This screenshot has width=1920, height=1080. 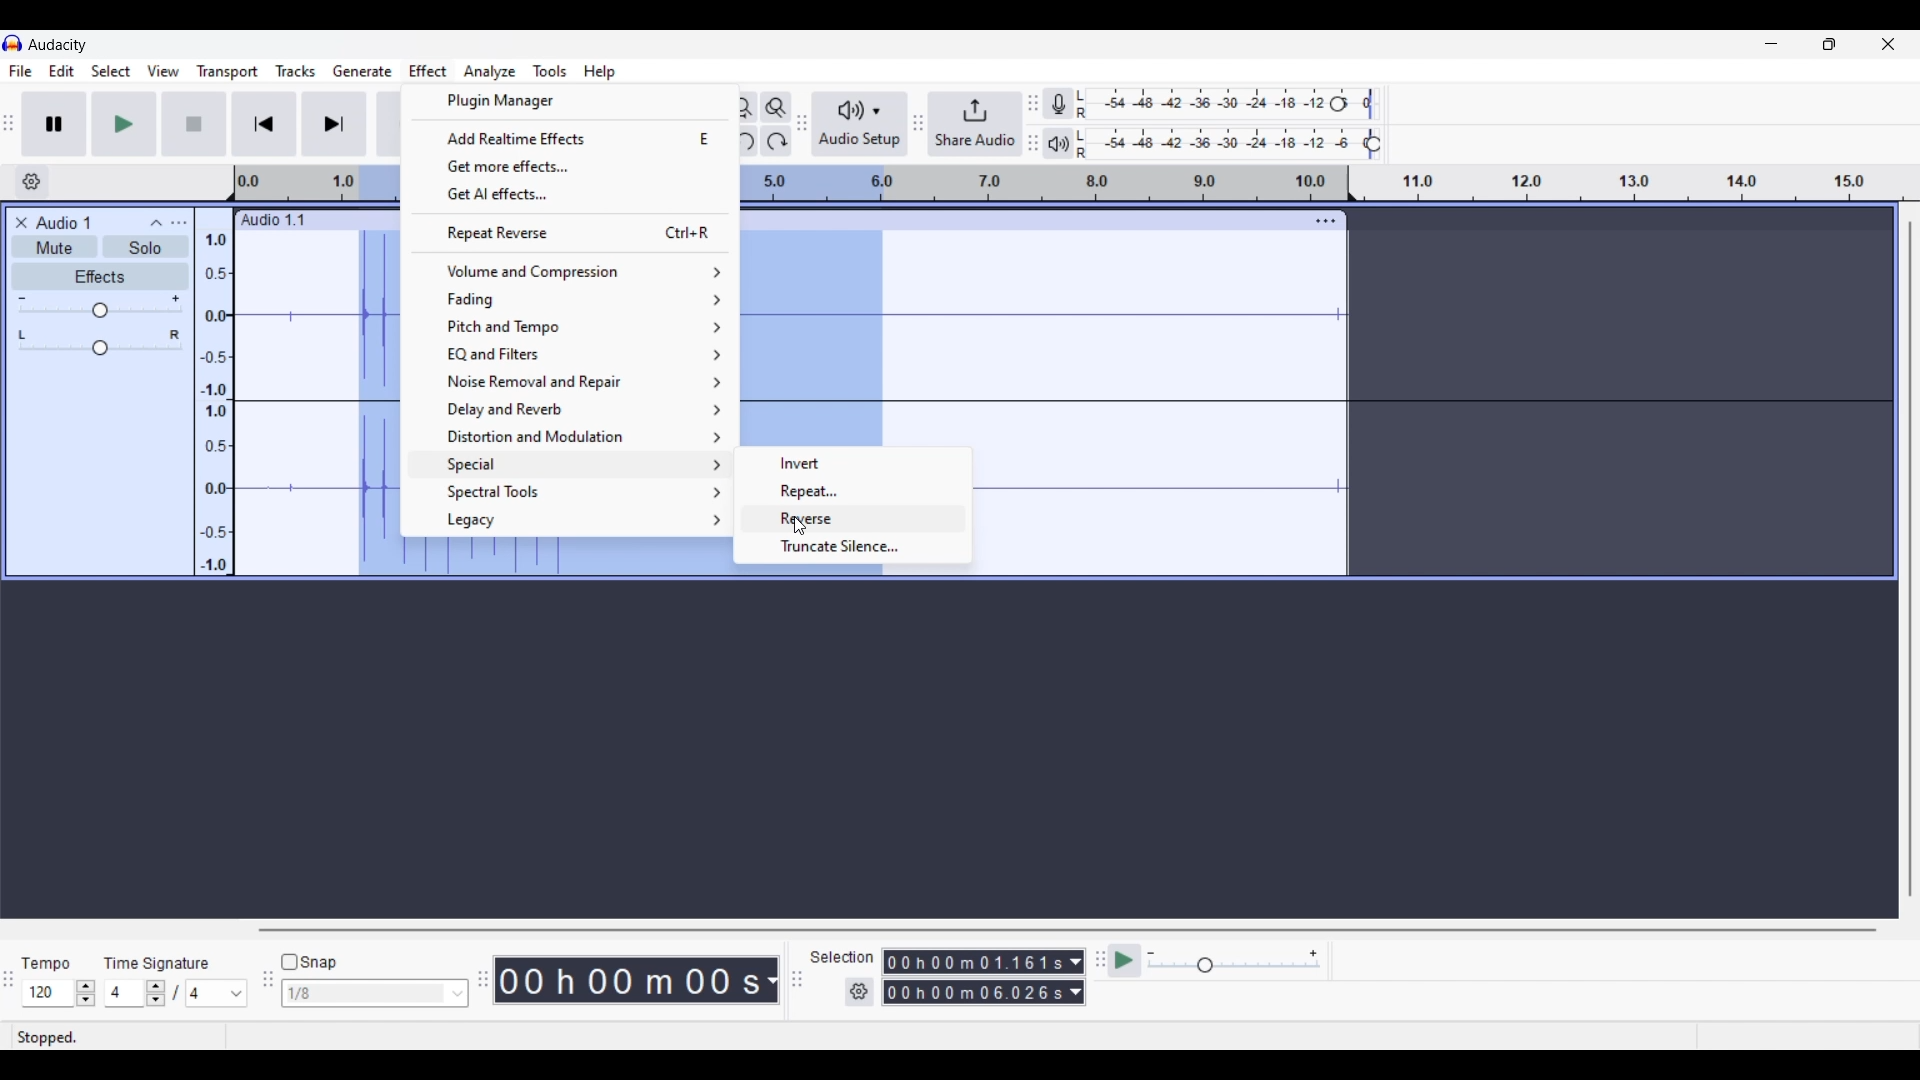 I want to click on Snap toggle, so click(x=309, y=963).